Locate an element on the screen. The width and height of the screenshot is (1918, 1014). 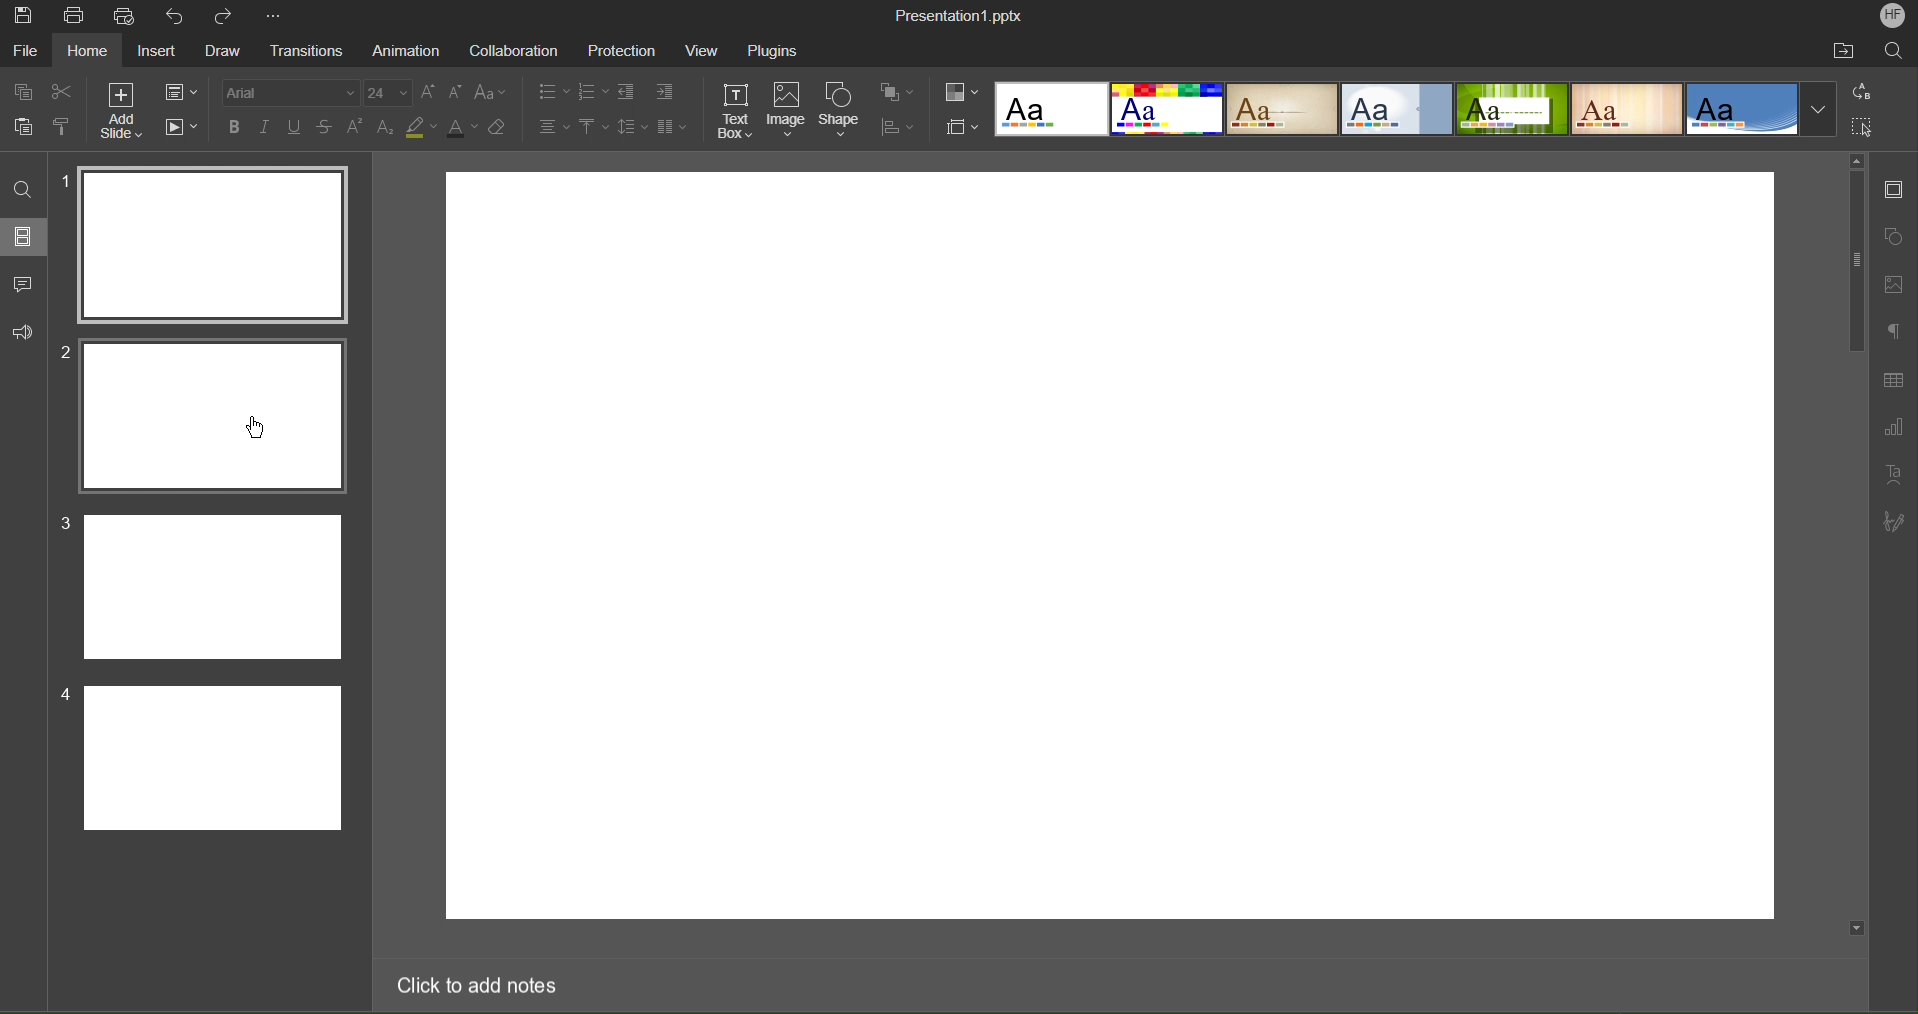
Image is located at coordinates (787, 112).